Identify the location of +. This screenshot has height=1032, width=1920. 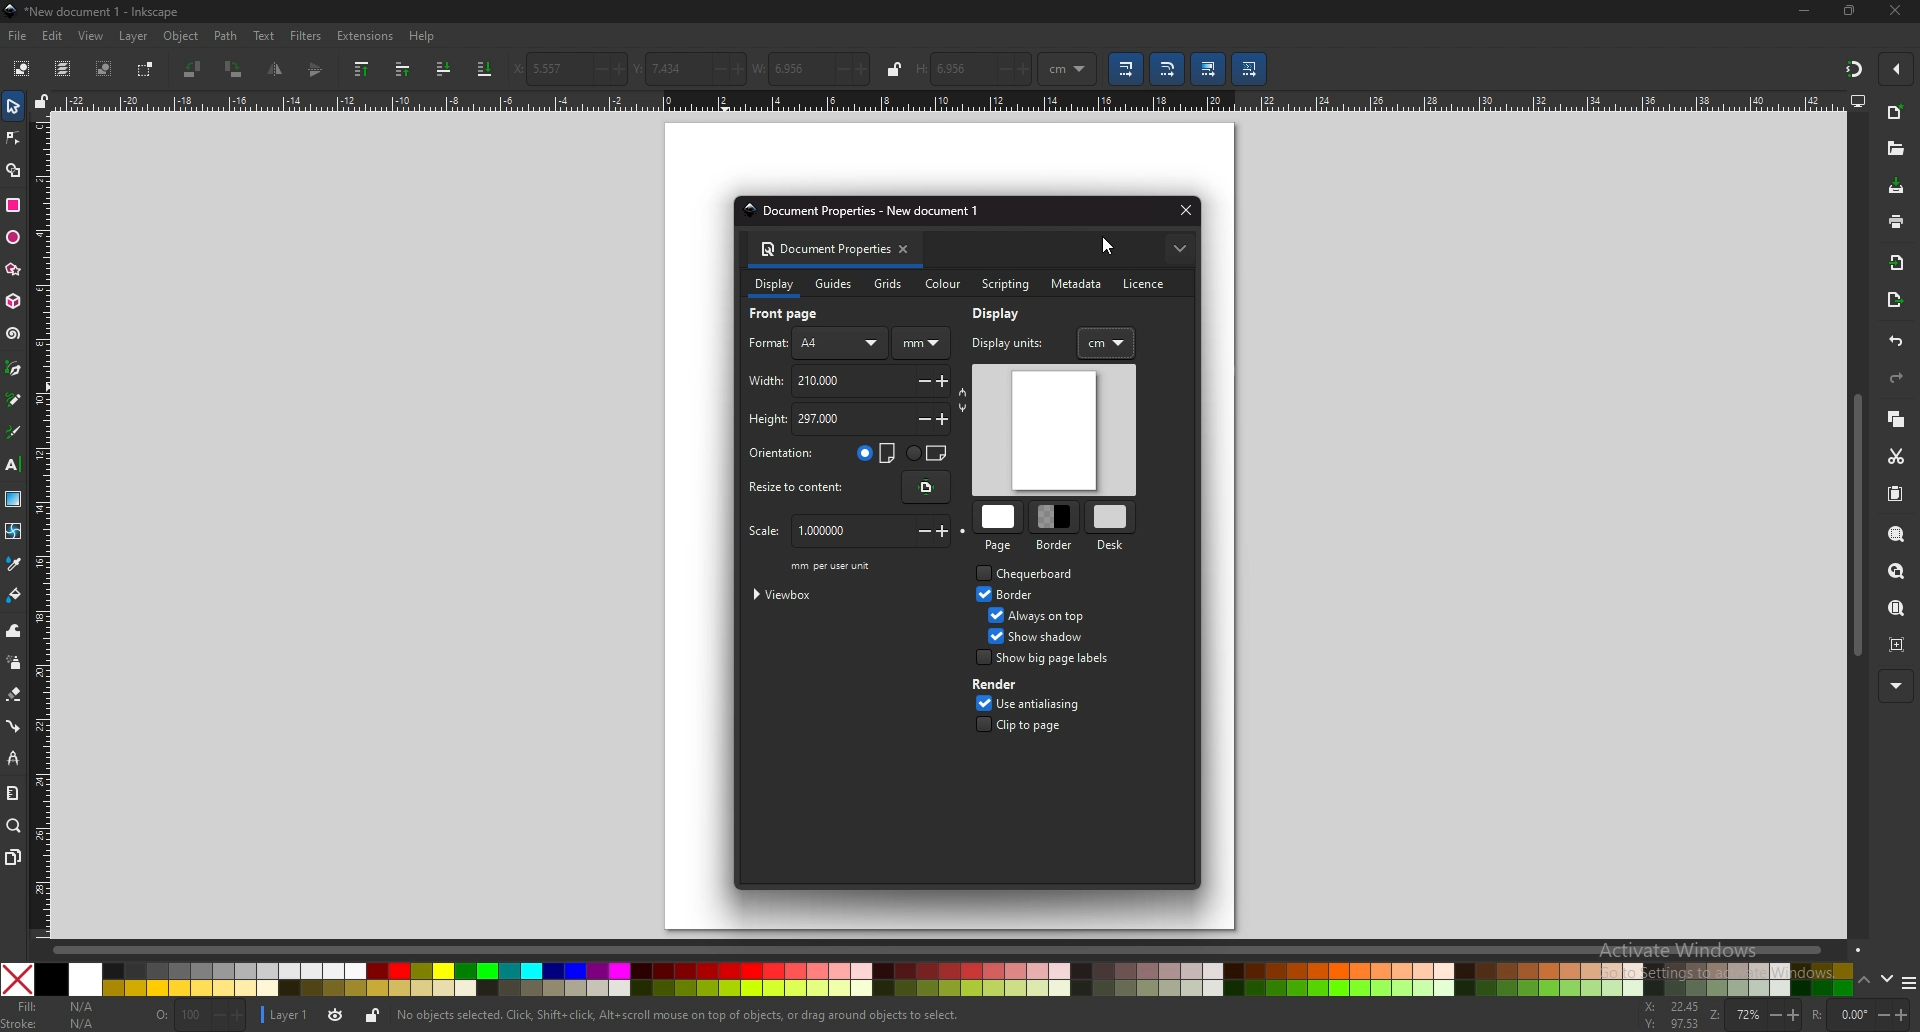
(947, 383).